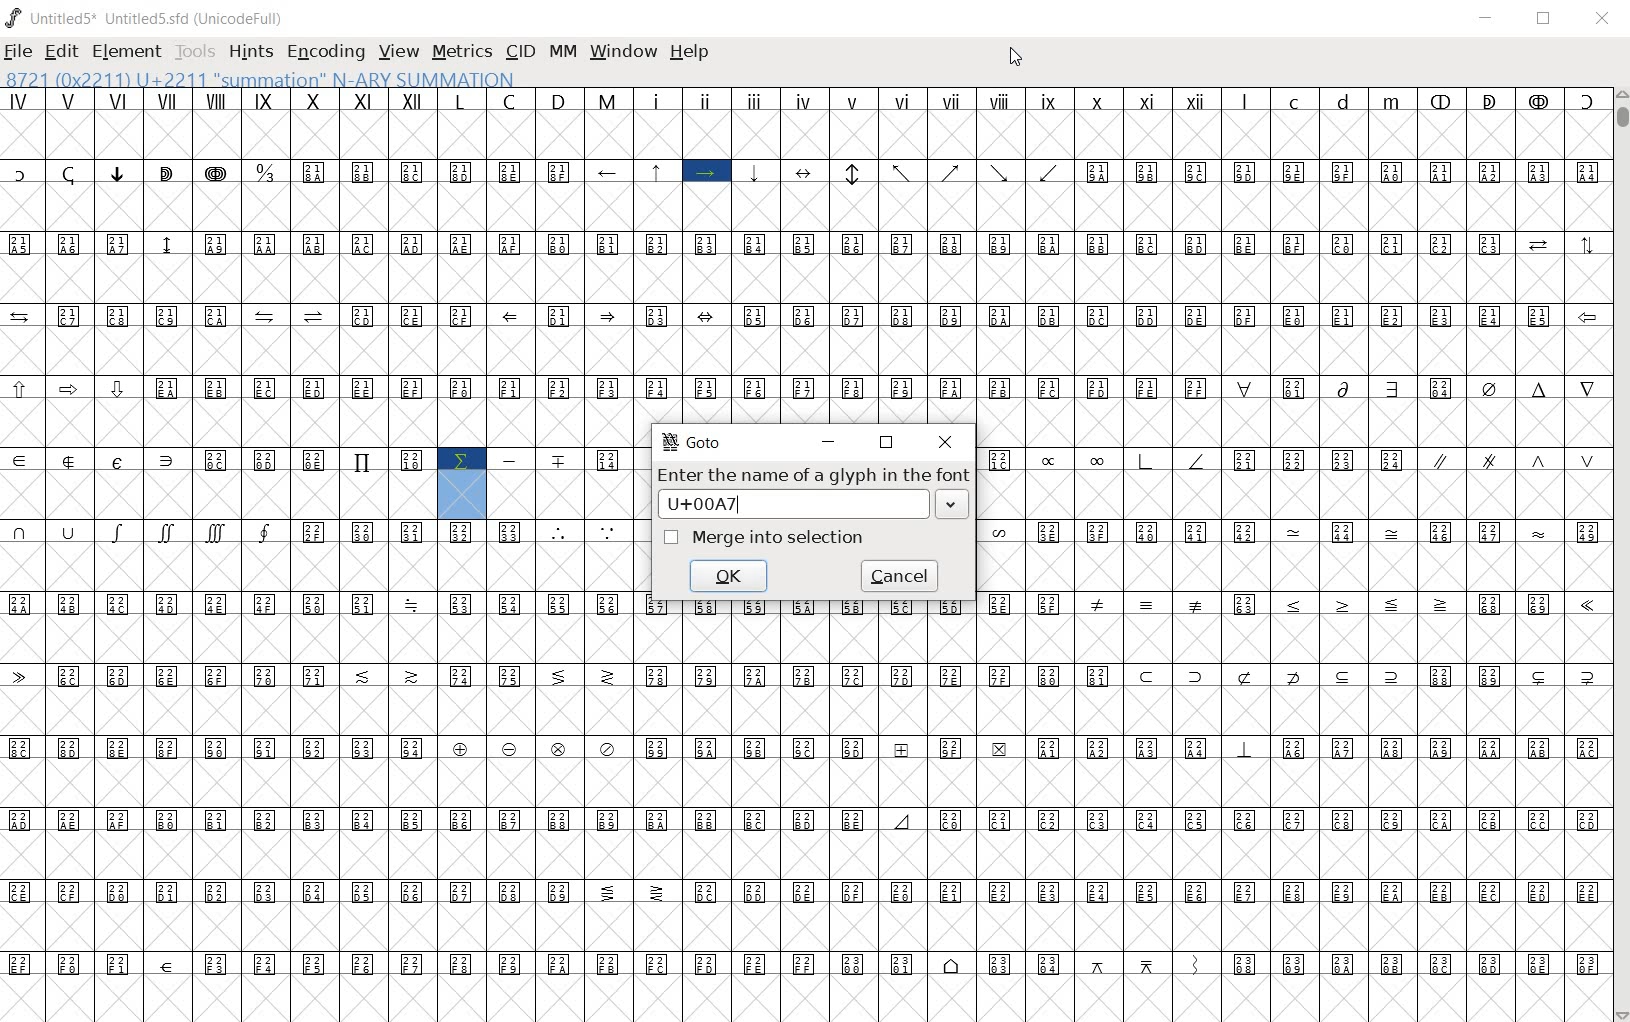 This screenshot has height=1022, width=1630. What do you see at coordinates (1295, 458) in the screenshot?
I see `` at bounding box center [1295, 458].